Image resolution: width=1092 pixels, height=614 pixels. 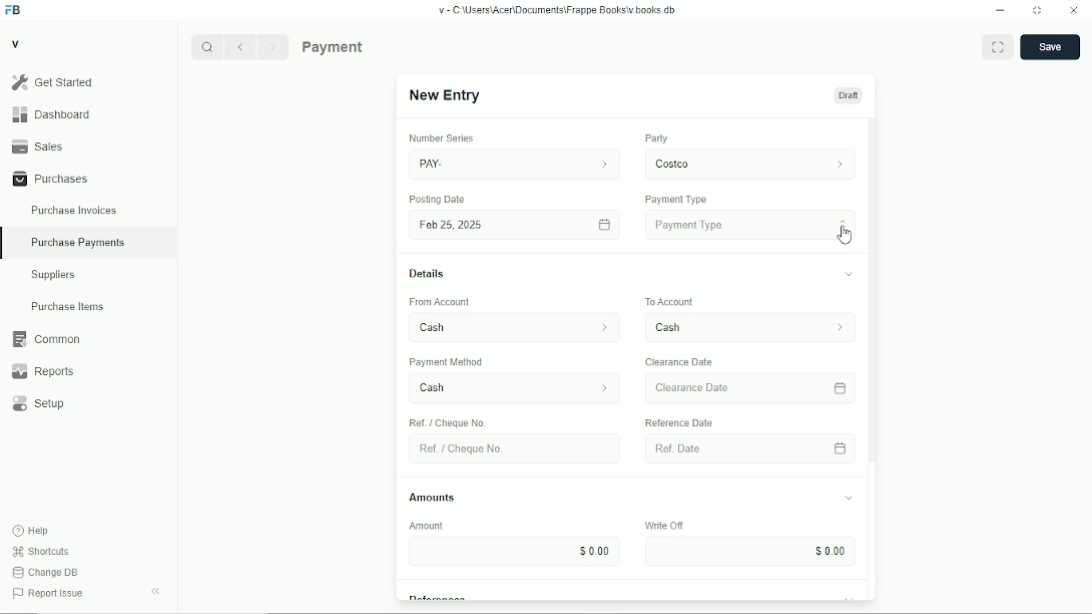 What do you see at coordinates (438, 303) in the screenshot?
I see `‘From Account` at bounding box center [438, 303].